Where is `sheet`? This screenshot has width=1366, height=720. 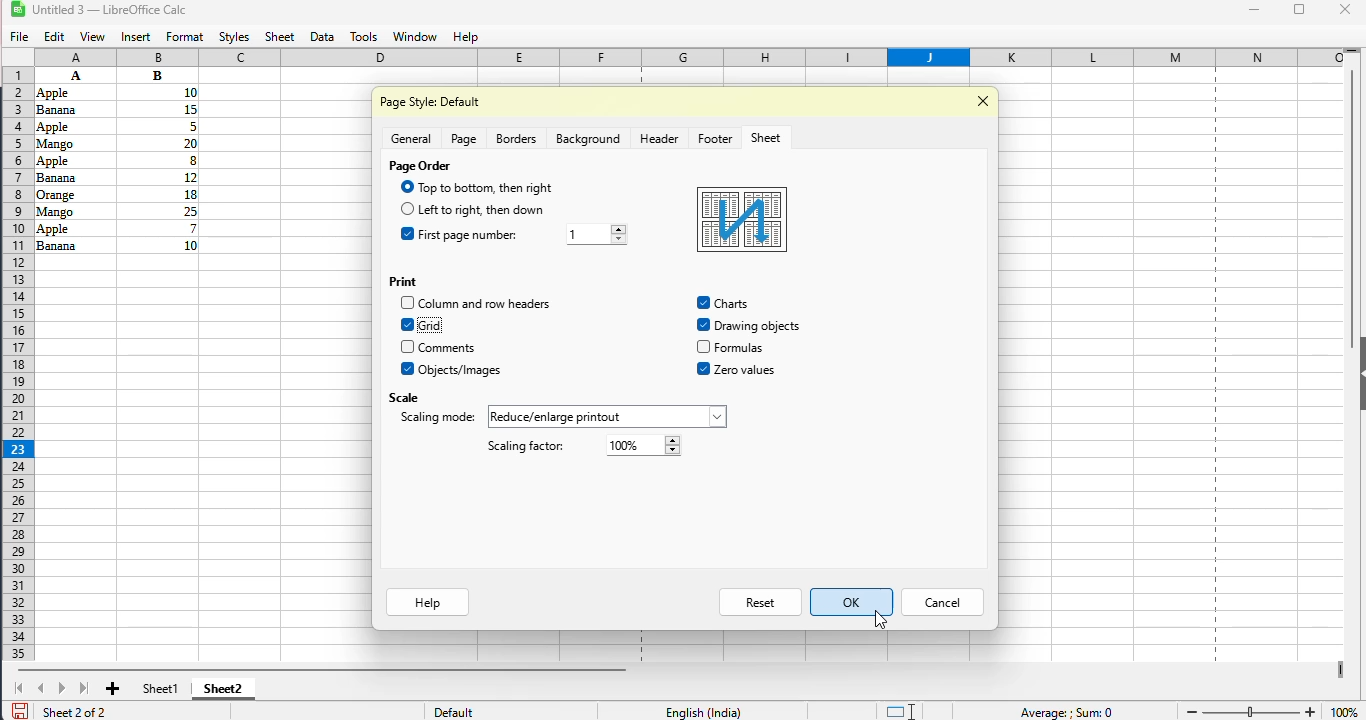
sheet is located at coordinates (280, 37).